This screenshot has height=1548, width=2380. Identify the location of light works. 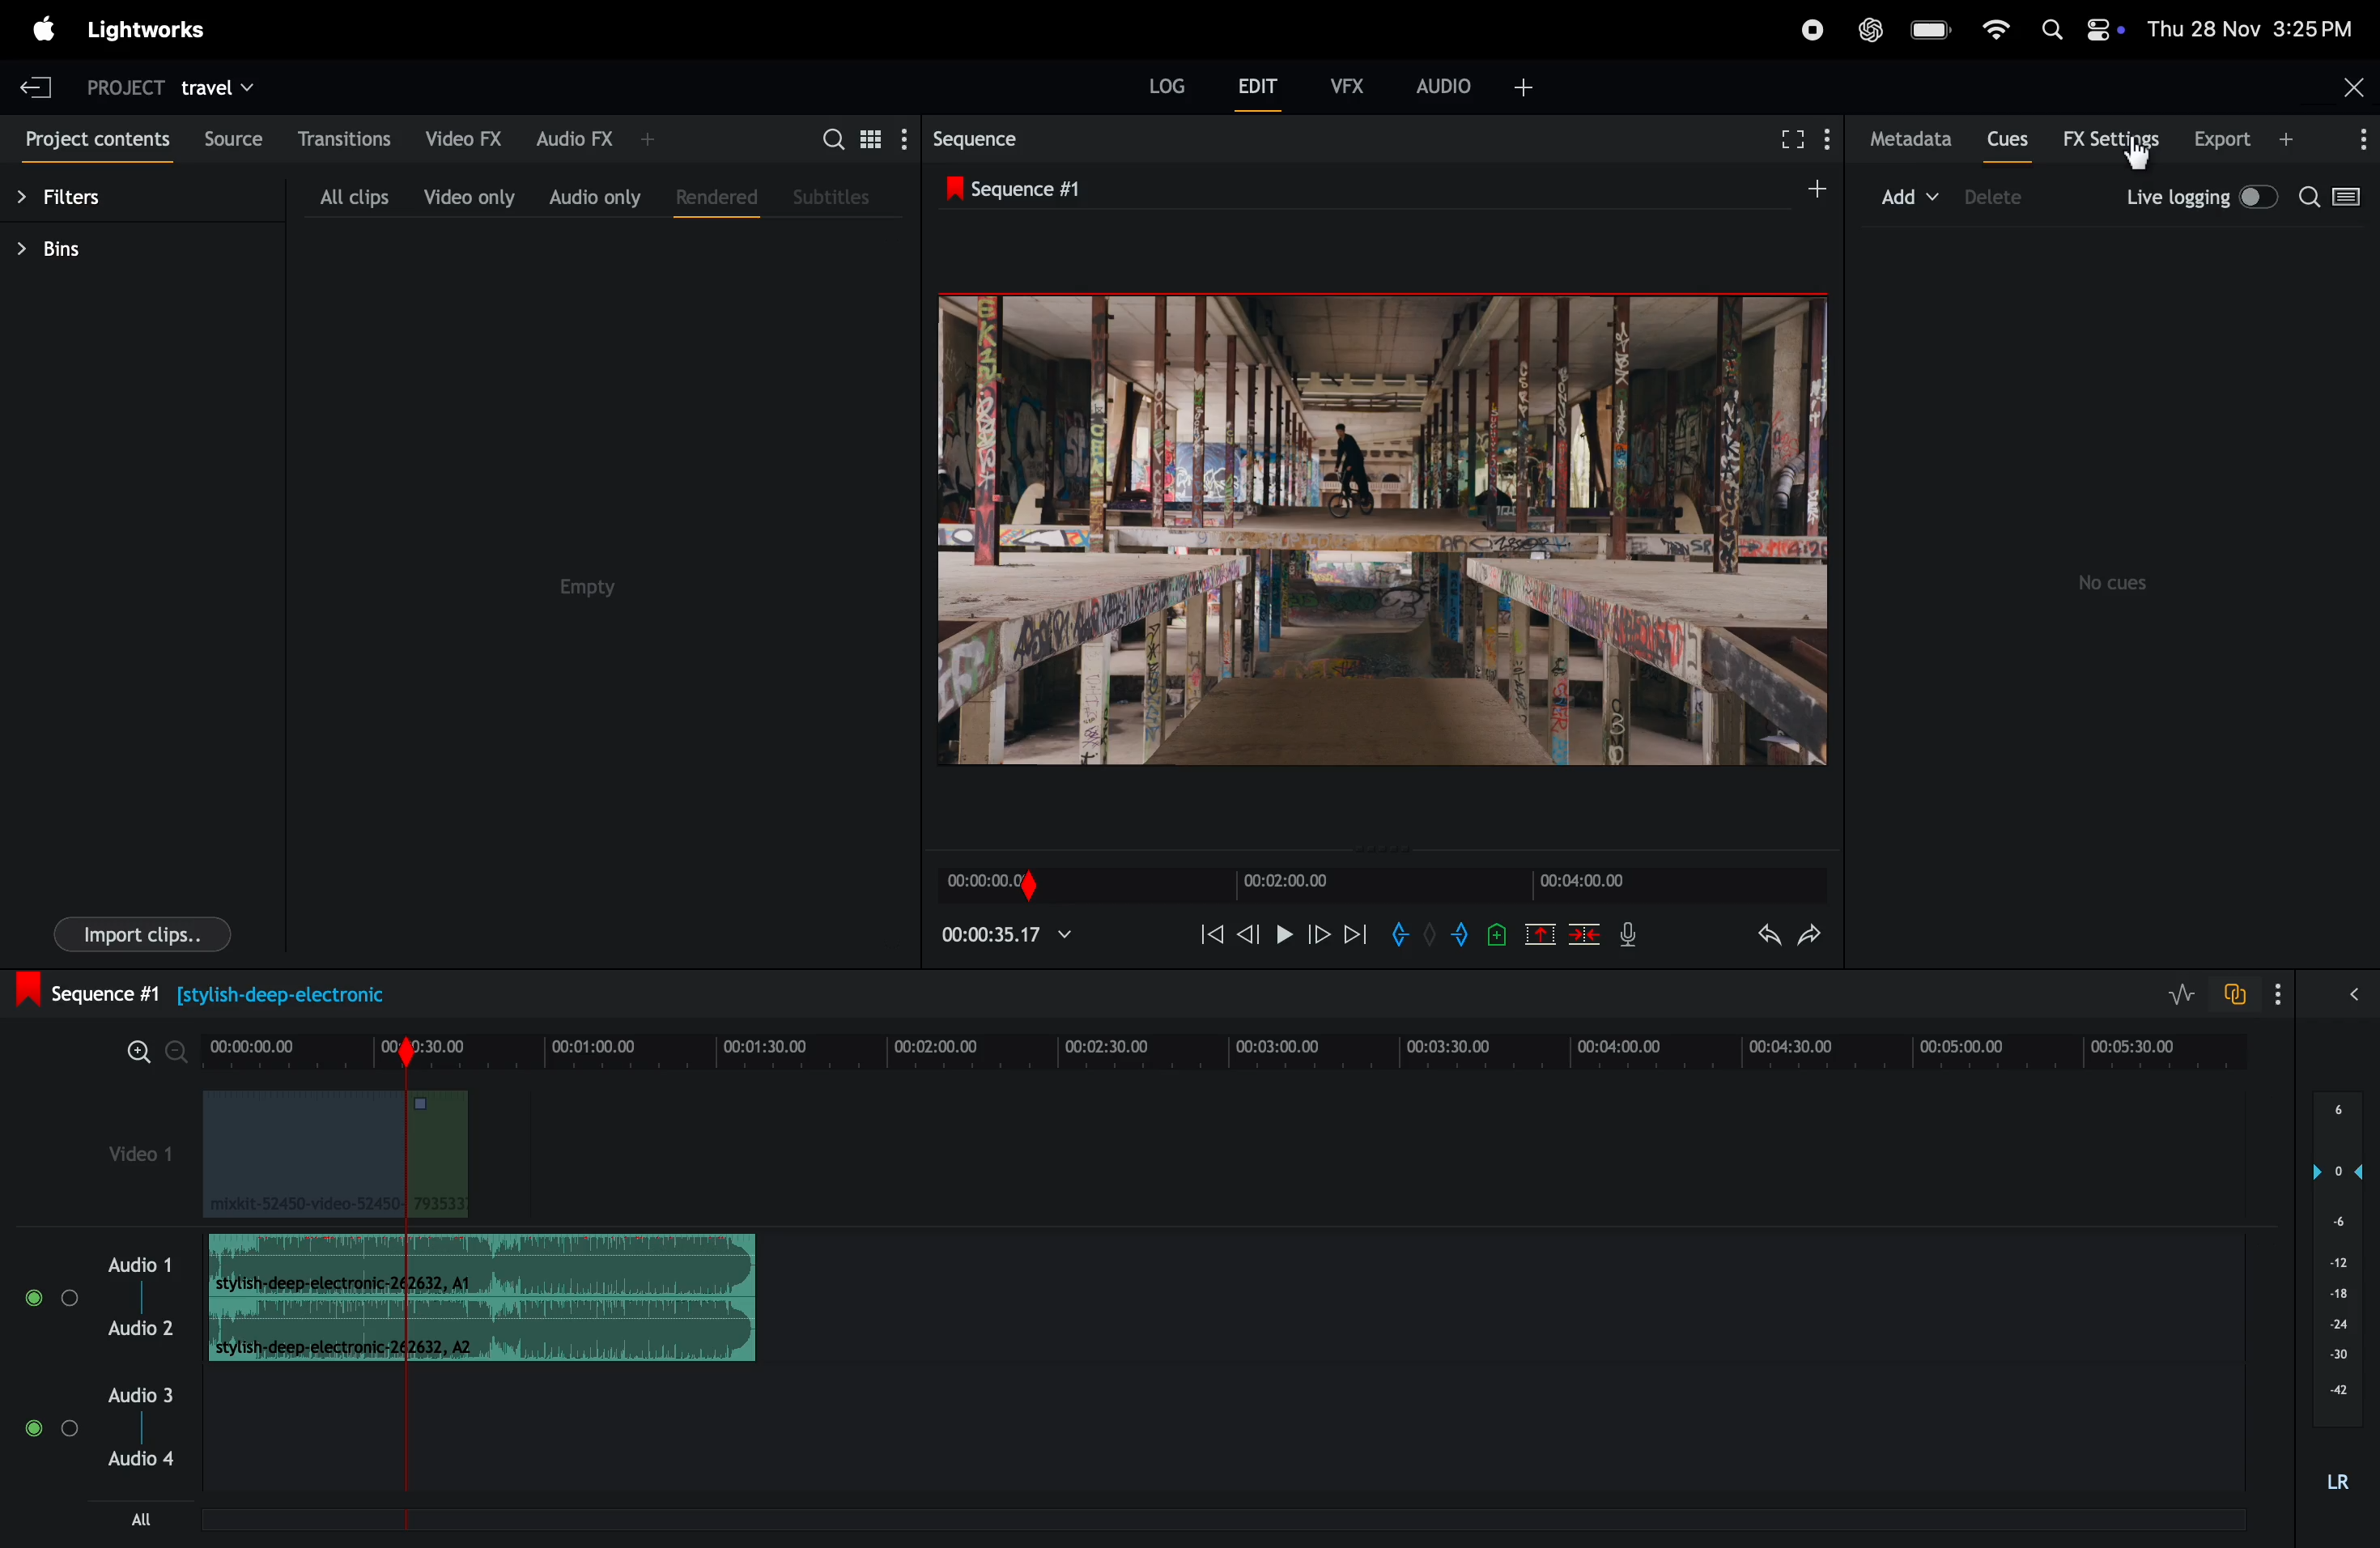
(44, 27).